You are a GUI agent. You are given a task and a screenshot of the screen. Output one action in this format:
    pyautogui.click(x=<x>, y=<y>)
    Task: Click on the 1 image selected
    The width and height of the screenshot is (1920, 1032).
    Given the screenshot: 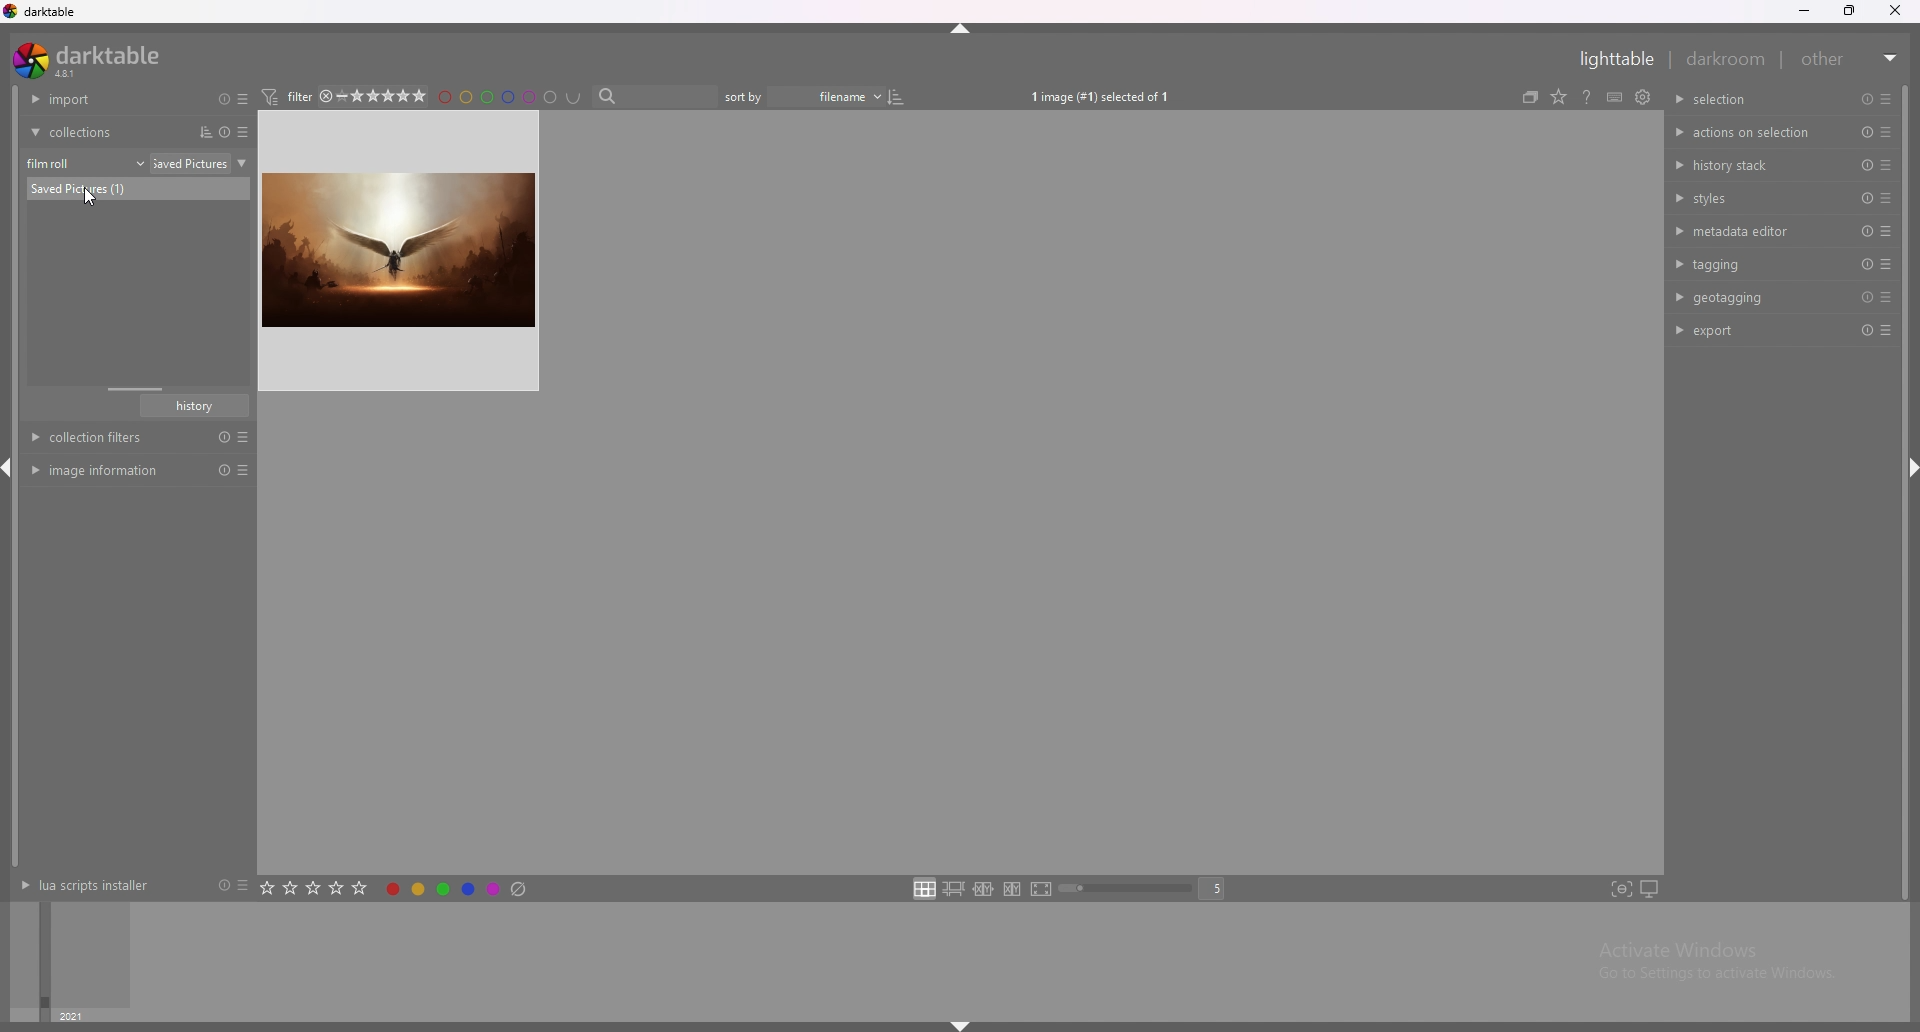 What is the action you would take?
    pyautogui.click(x=1108, y=96)
    